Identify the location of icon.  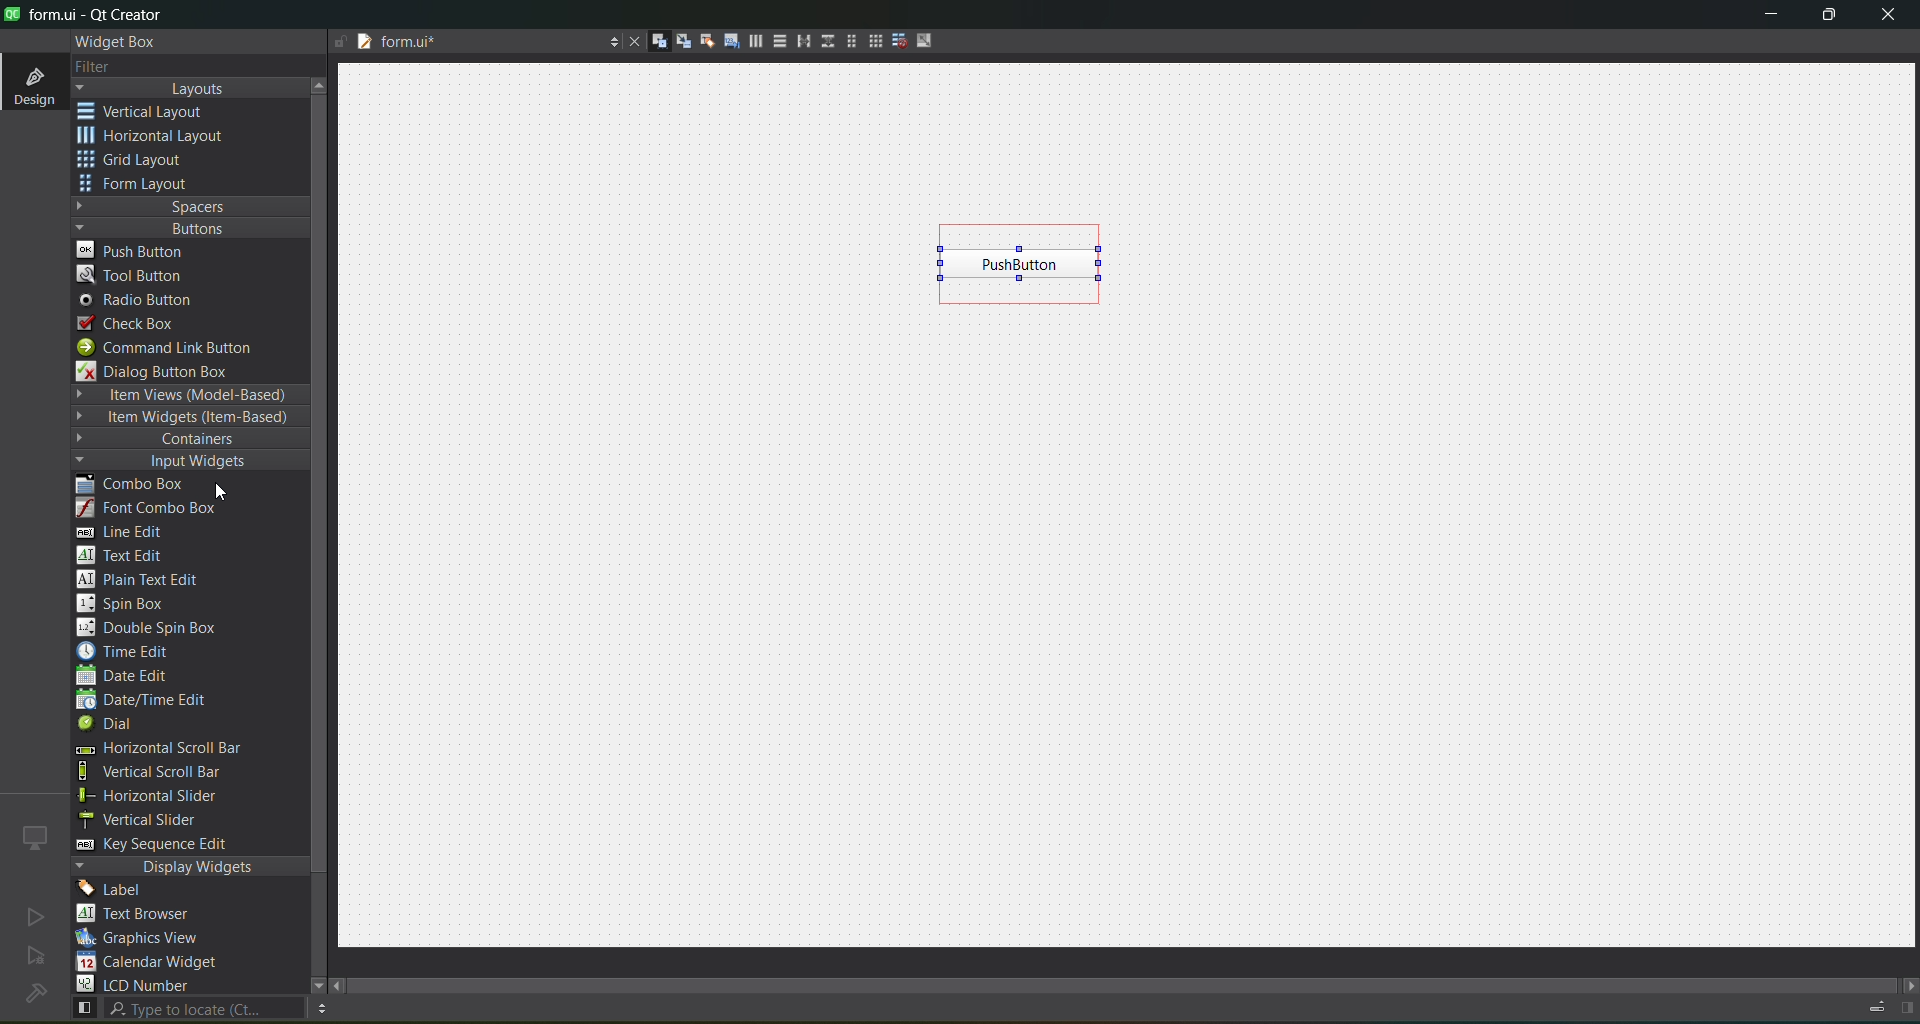
(36, 837).